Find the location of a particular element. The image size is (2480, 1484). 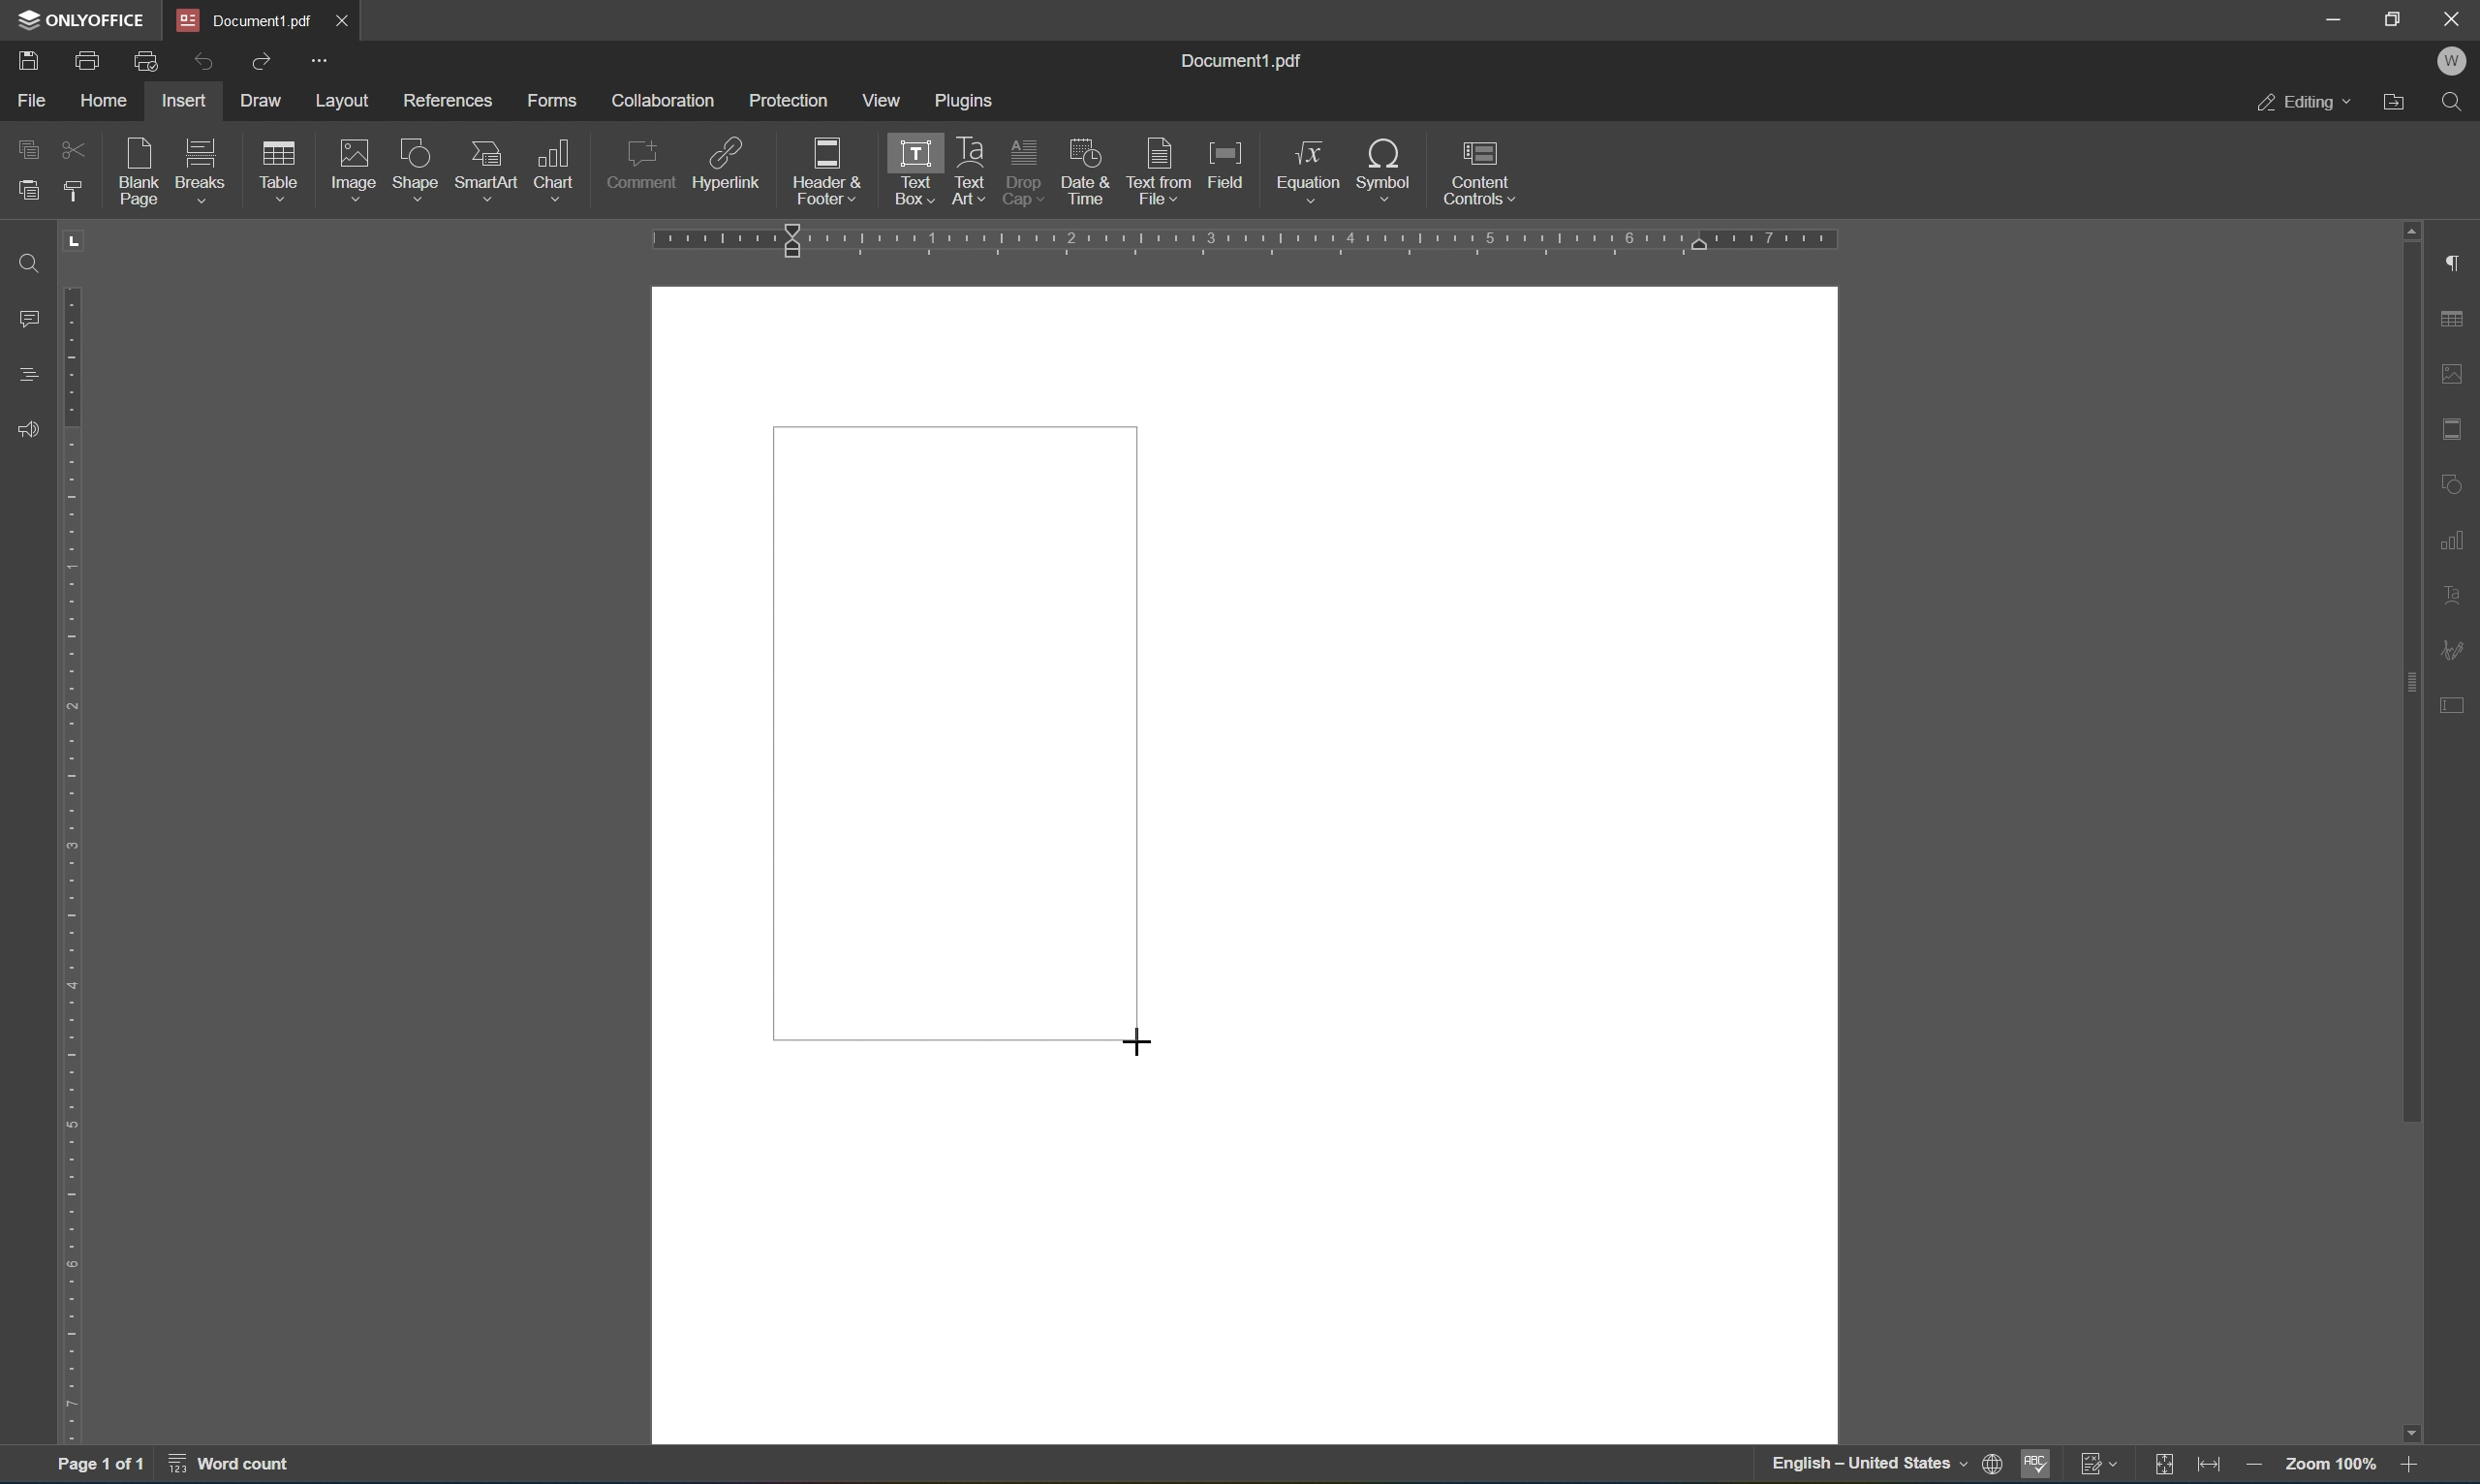

draw is located at coordinates (265, 97).